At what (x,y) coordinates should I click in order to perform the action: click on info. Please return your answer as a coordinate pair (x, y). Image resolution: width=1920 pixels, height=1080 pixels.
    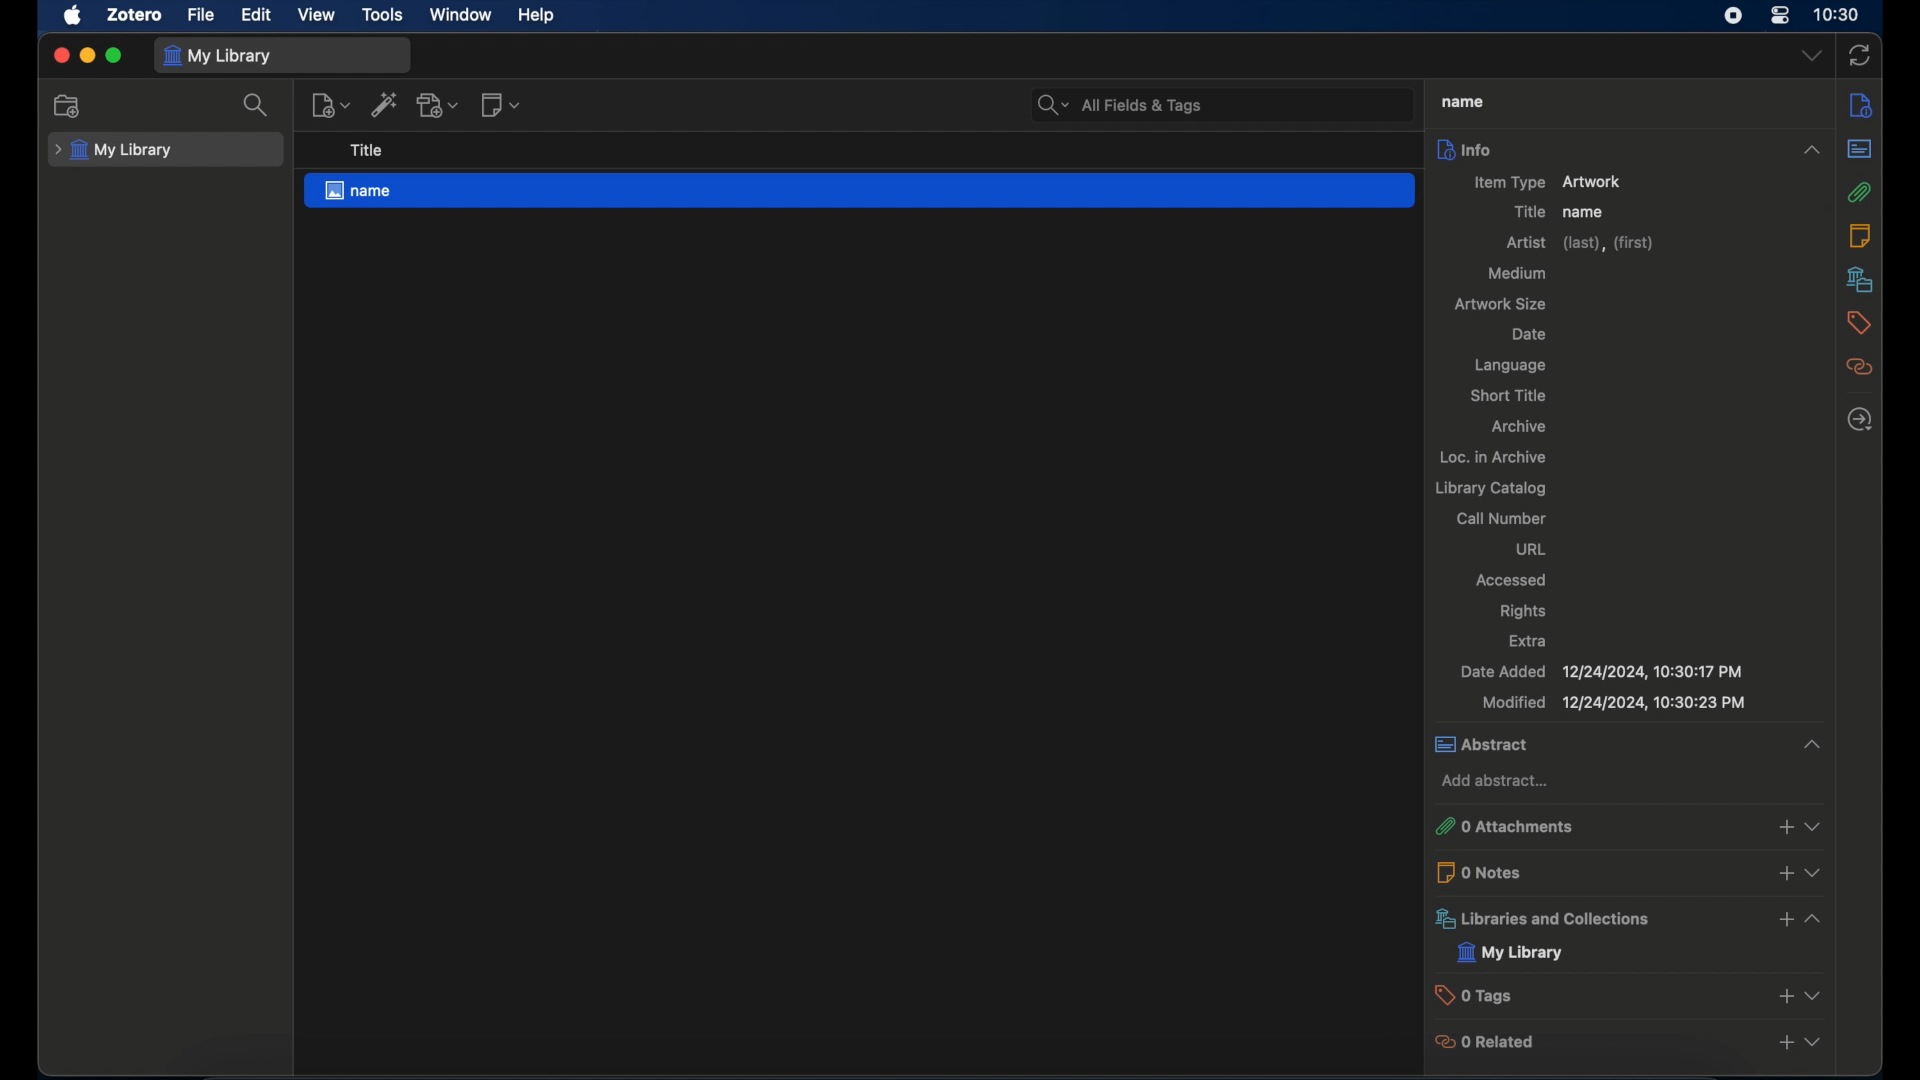
    Looking at the image, I should click on (1631, 149).